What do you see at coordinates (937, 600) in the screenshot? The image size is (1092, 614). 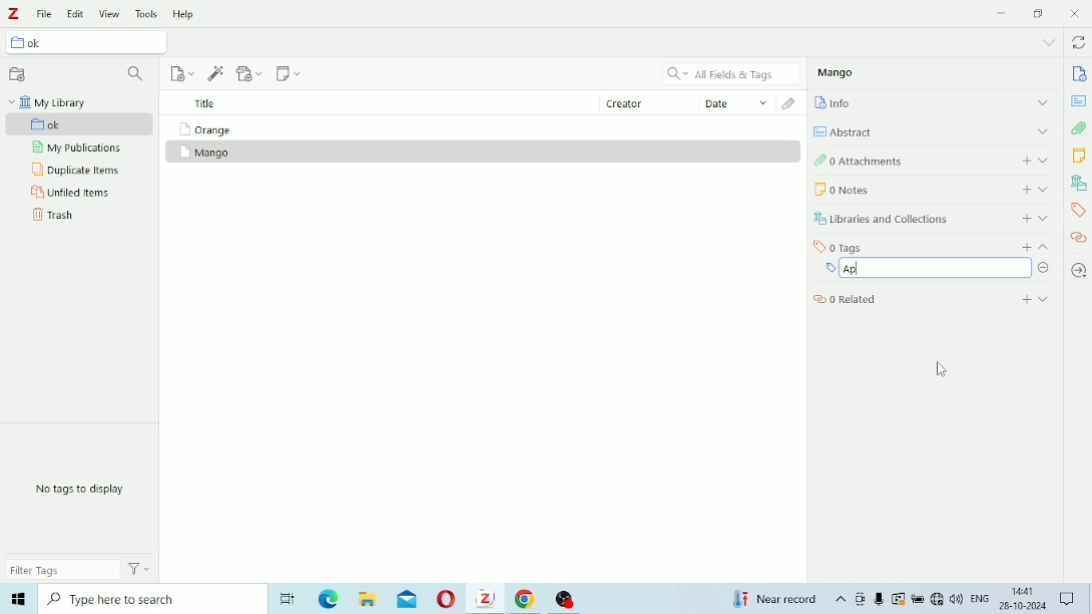 I see `Internet` at bounding box center [937, 600].